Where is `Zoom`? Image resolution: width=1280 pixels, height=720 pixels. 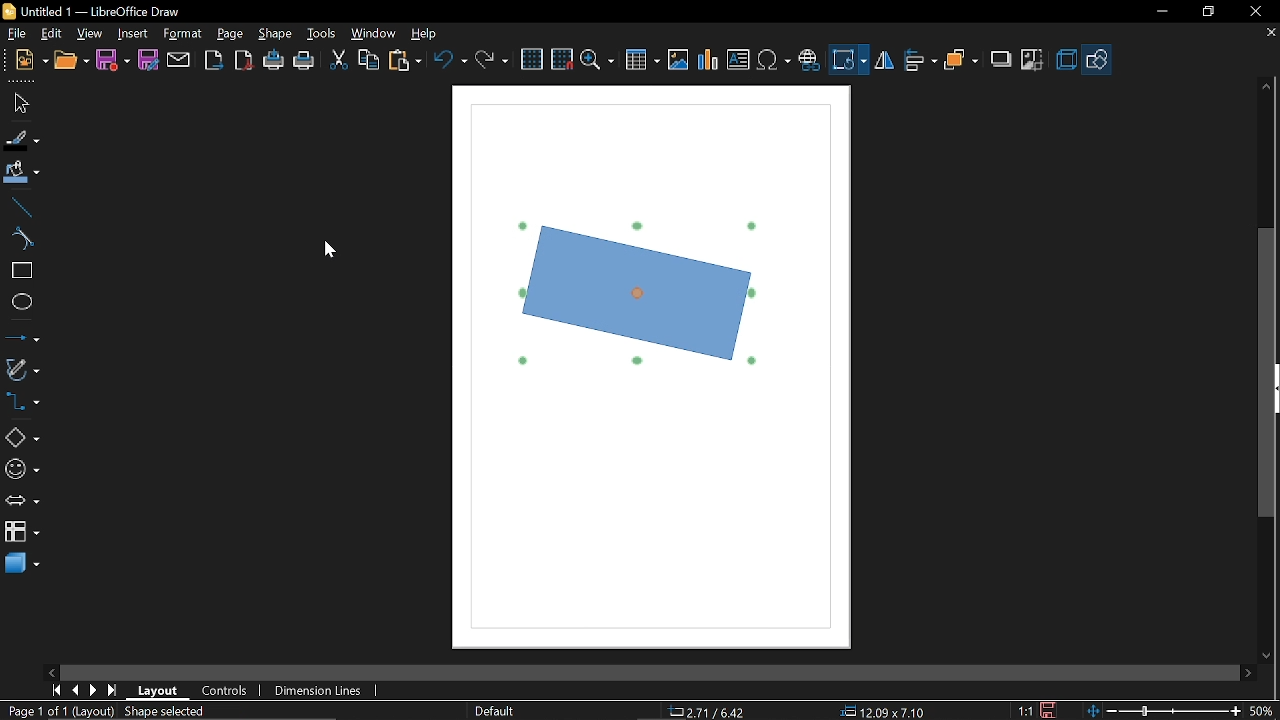 Zoom is located at coordinates (597, 61).